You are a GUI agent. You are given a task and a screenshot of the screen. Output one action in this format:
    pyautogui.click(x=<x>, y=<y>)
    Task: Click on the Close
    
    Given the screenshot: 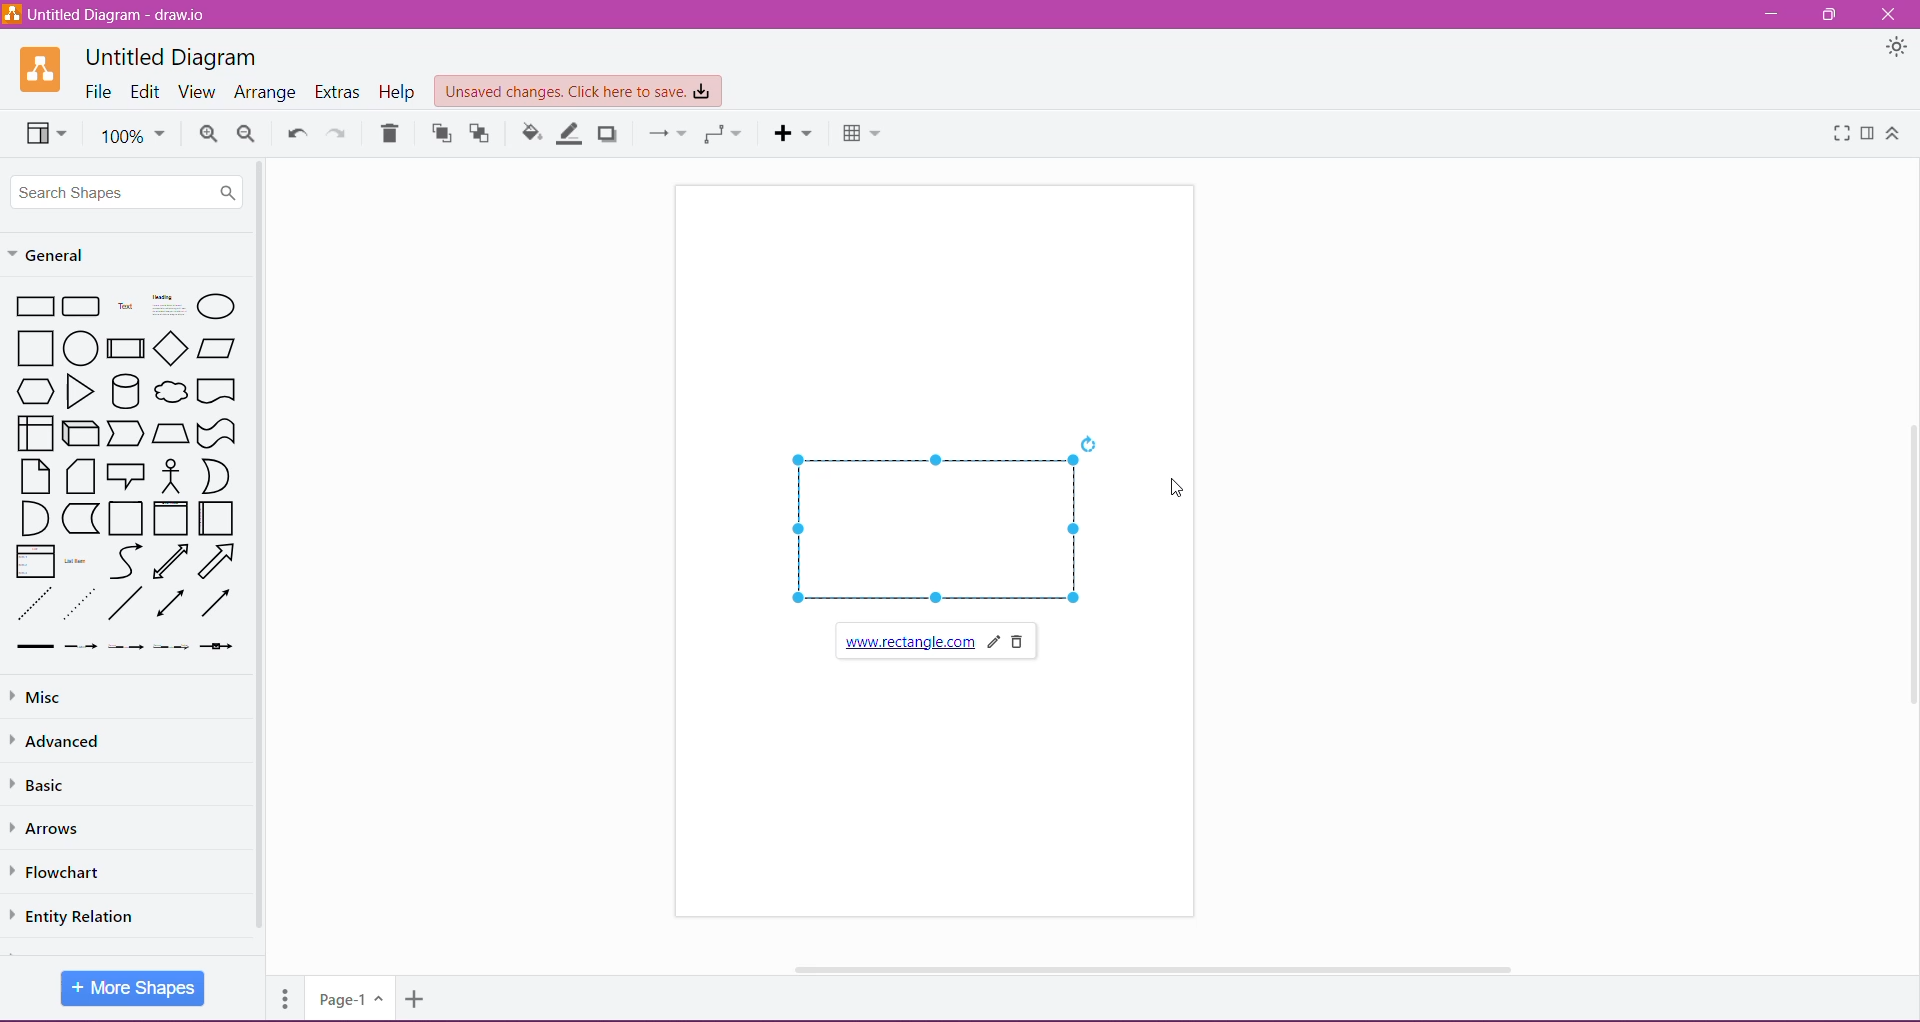 What is the action you would take?
    pyautogui.click(x=1887, y=14)
    